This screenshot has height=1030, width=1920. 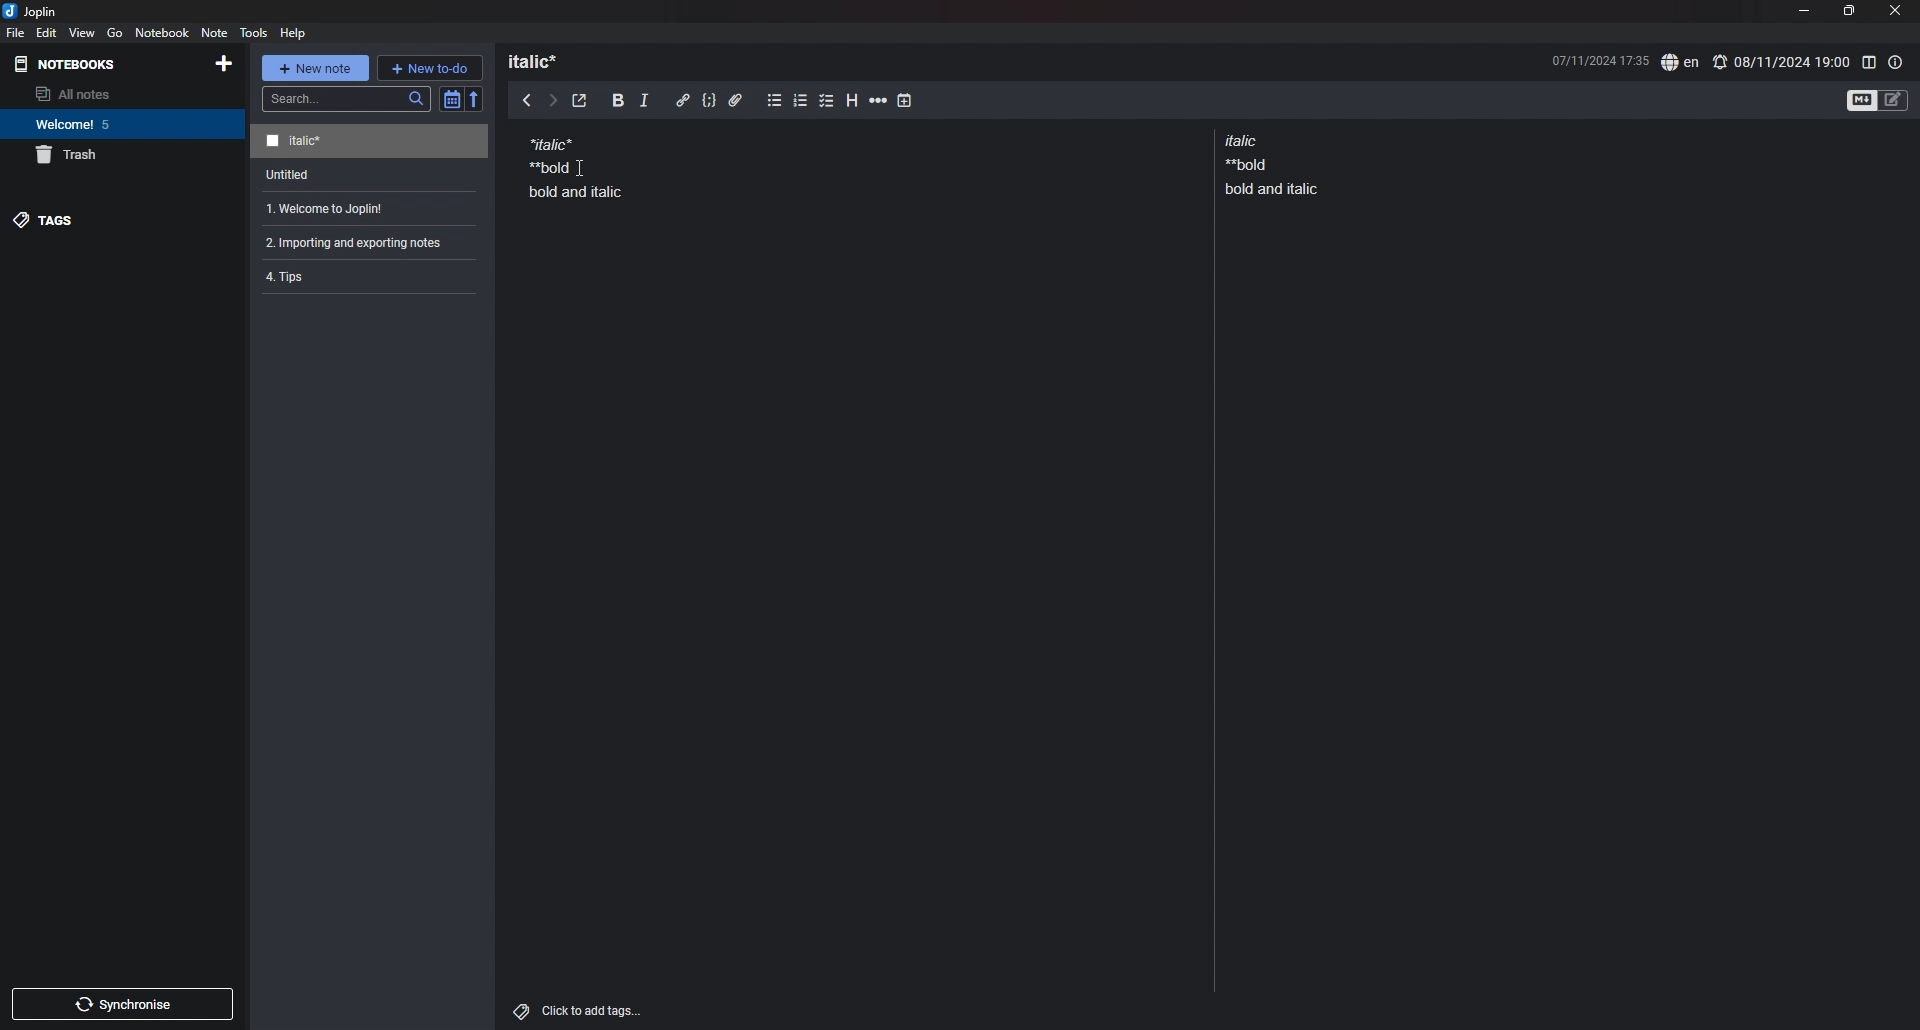 What do you see at coordinates (314, 68) in the screenshot?
I see `new note` at bounding box center [314, 68].